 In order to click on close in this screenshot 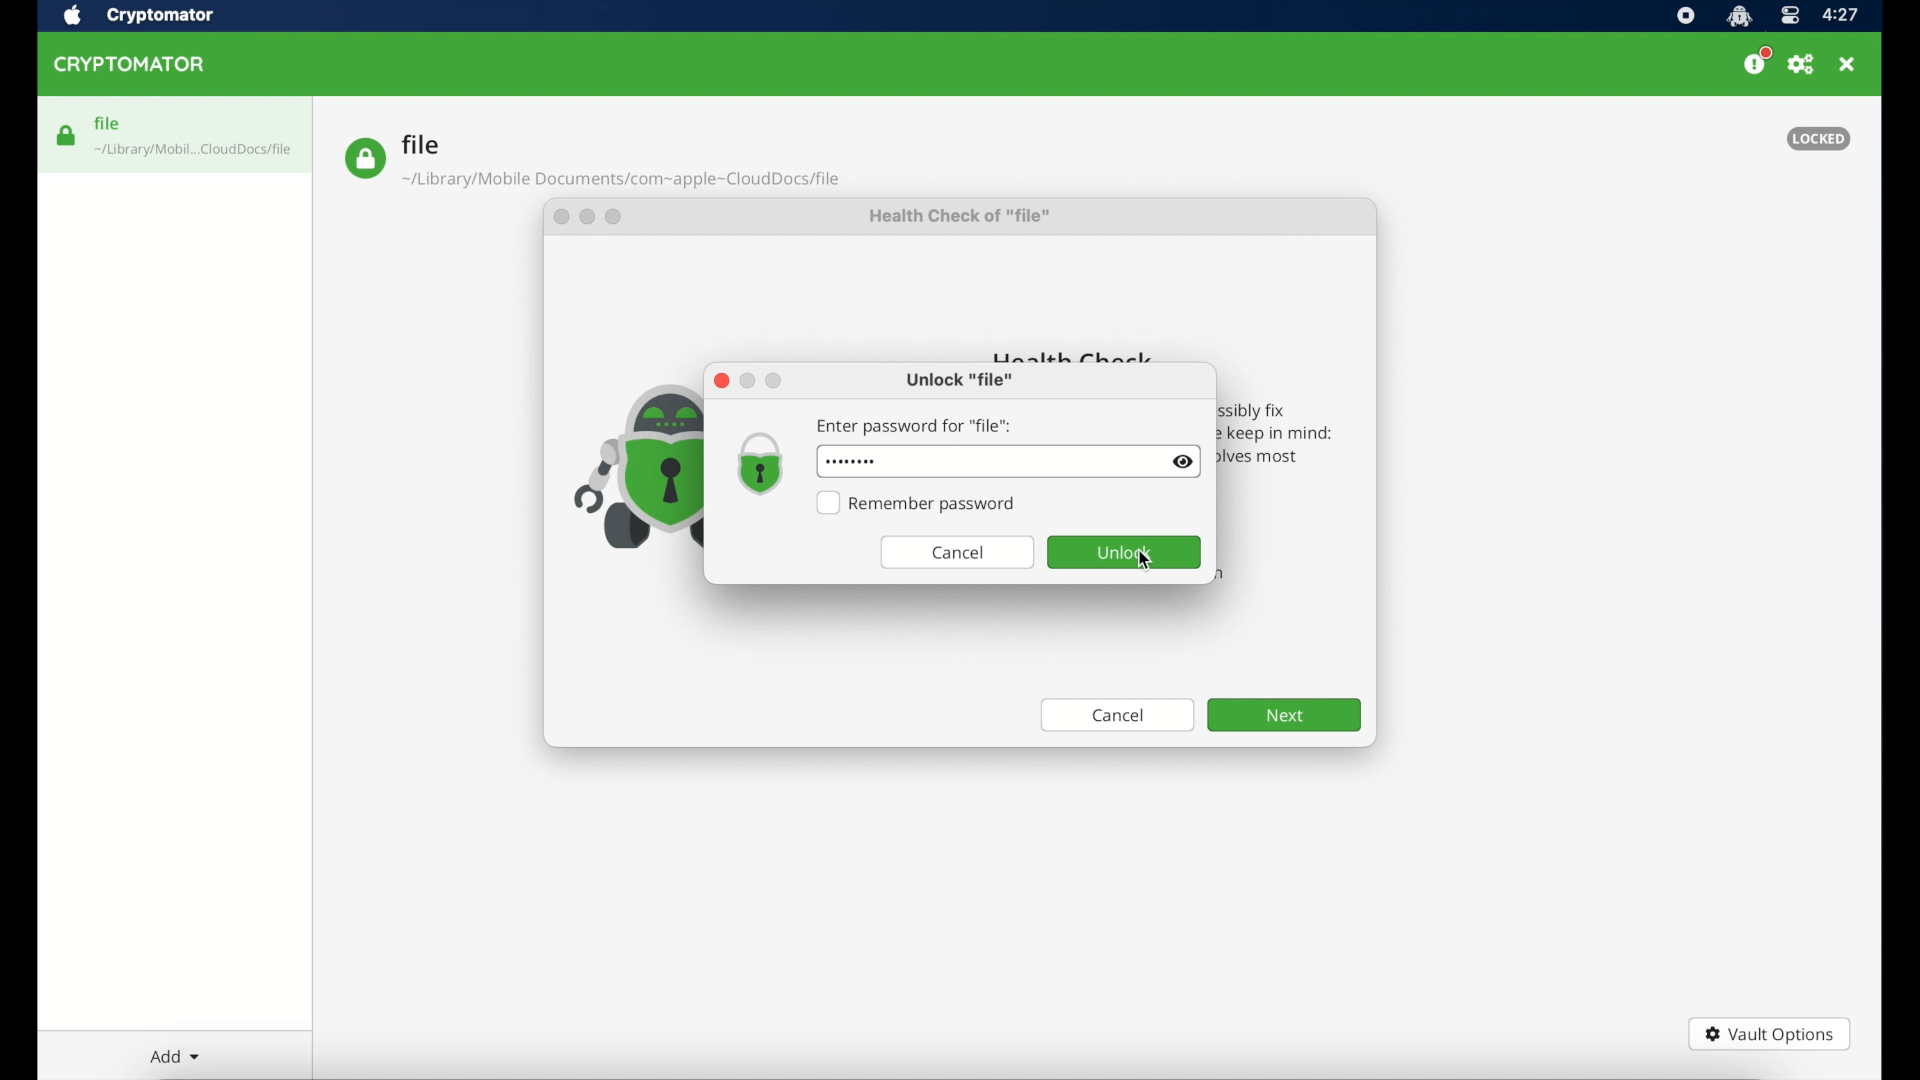, I will do `click(719, 381)`.